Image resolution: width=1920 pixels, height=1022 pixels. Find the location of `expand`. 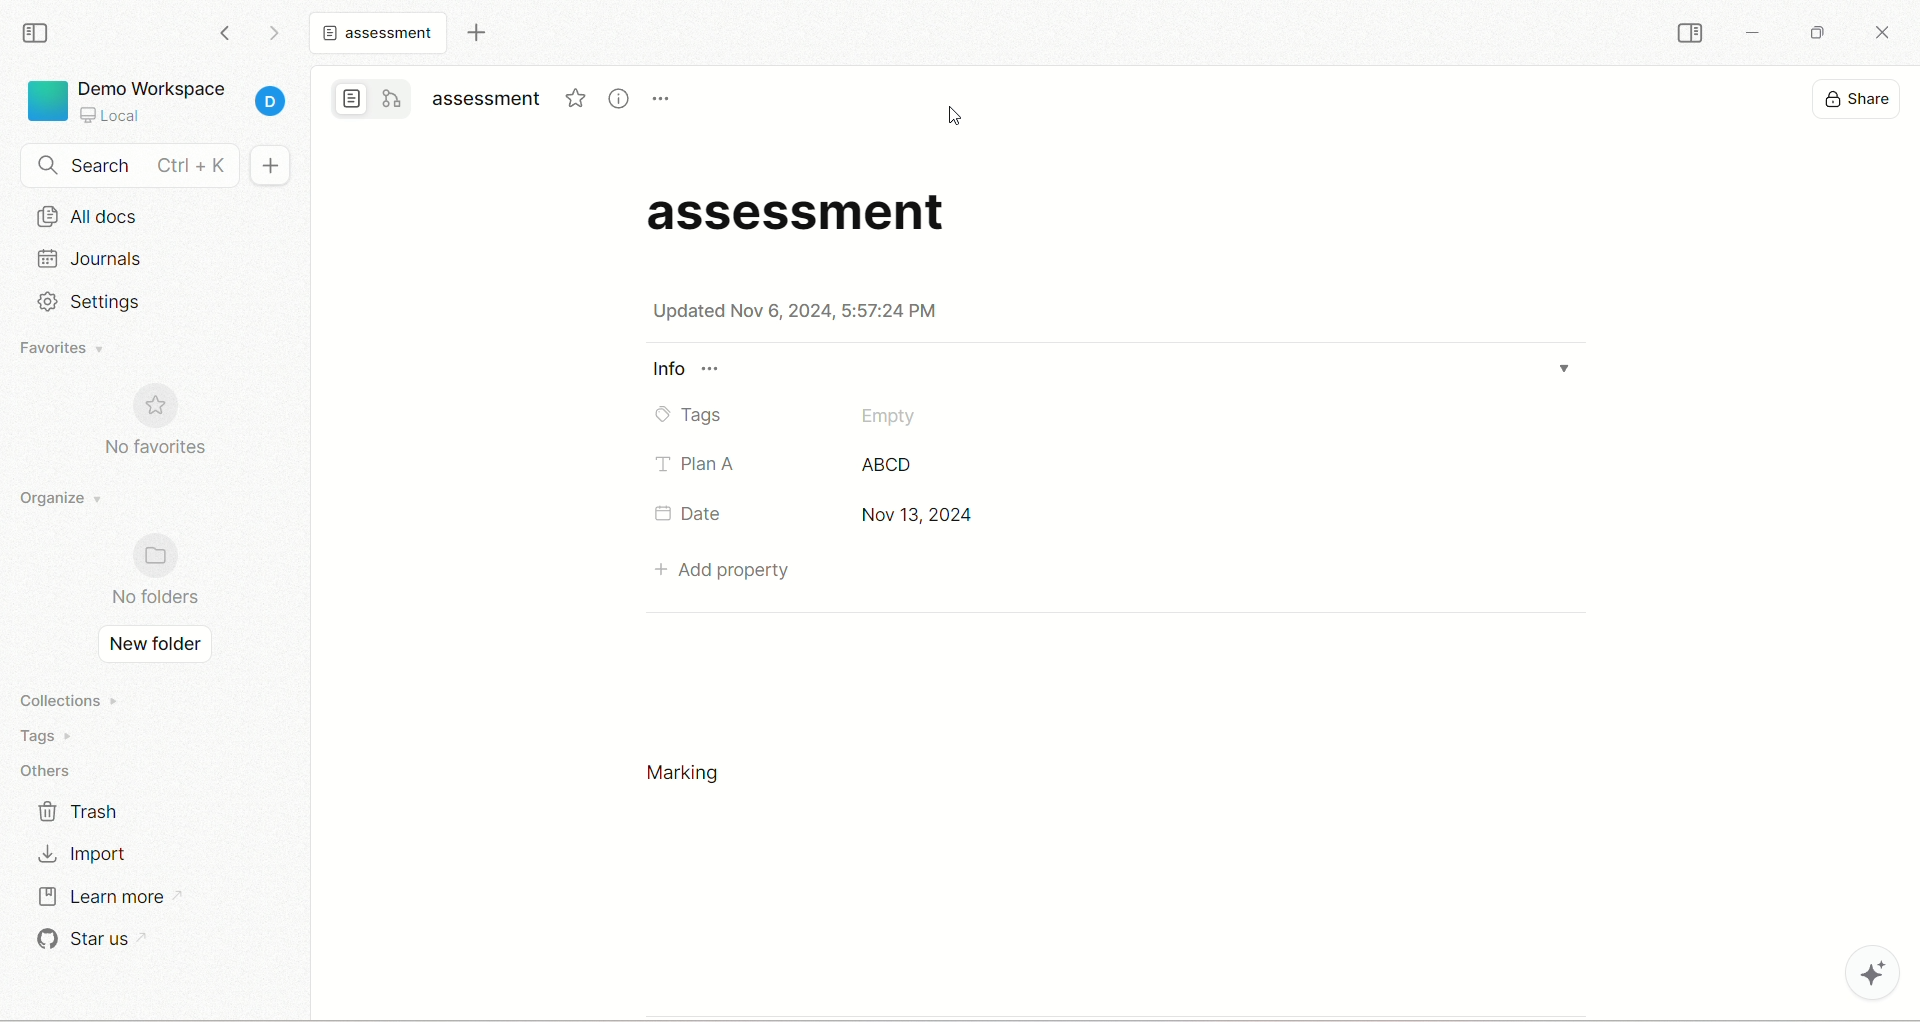

expand is located at coordinates (1562, 366).